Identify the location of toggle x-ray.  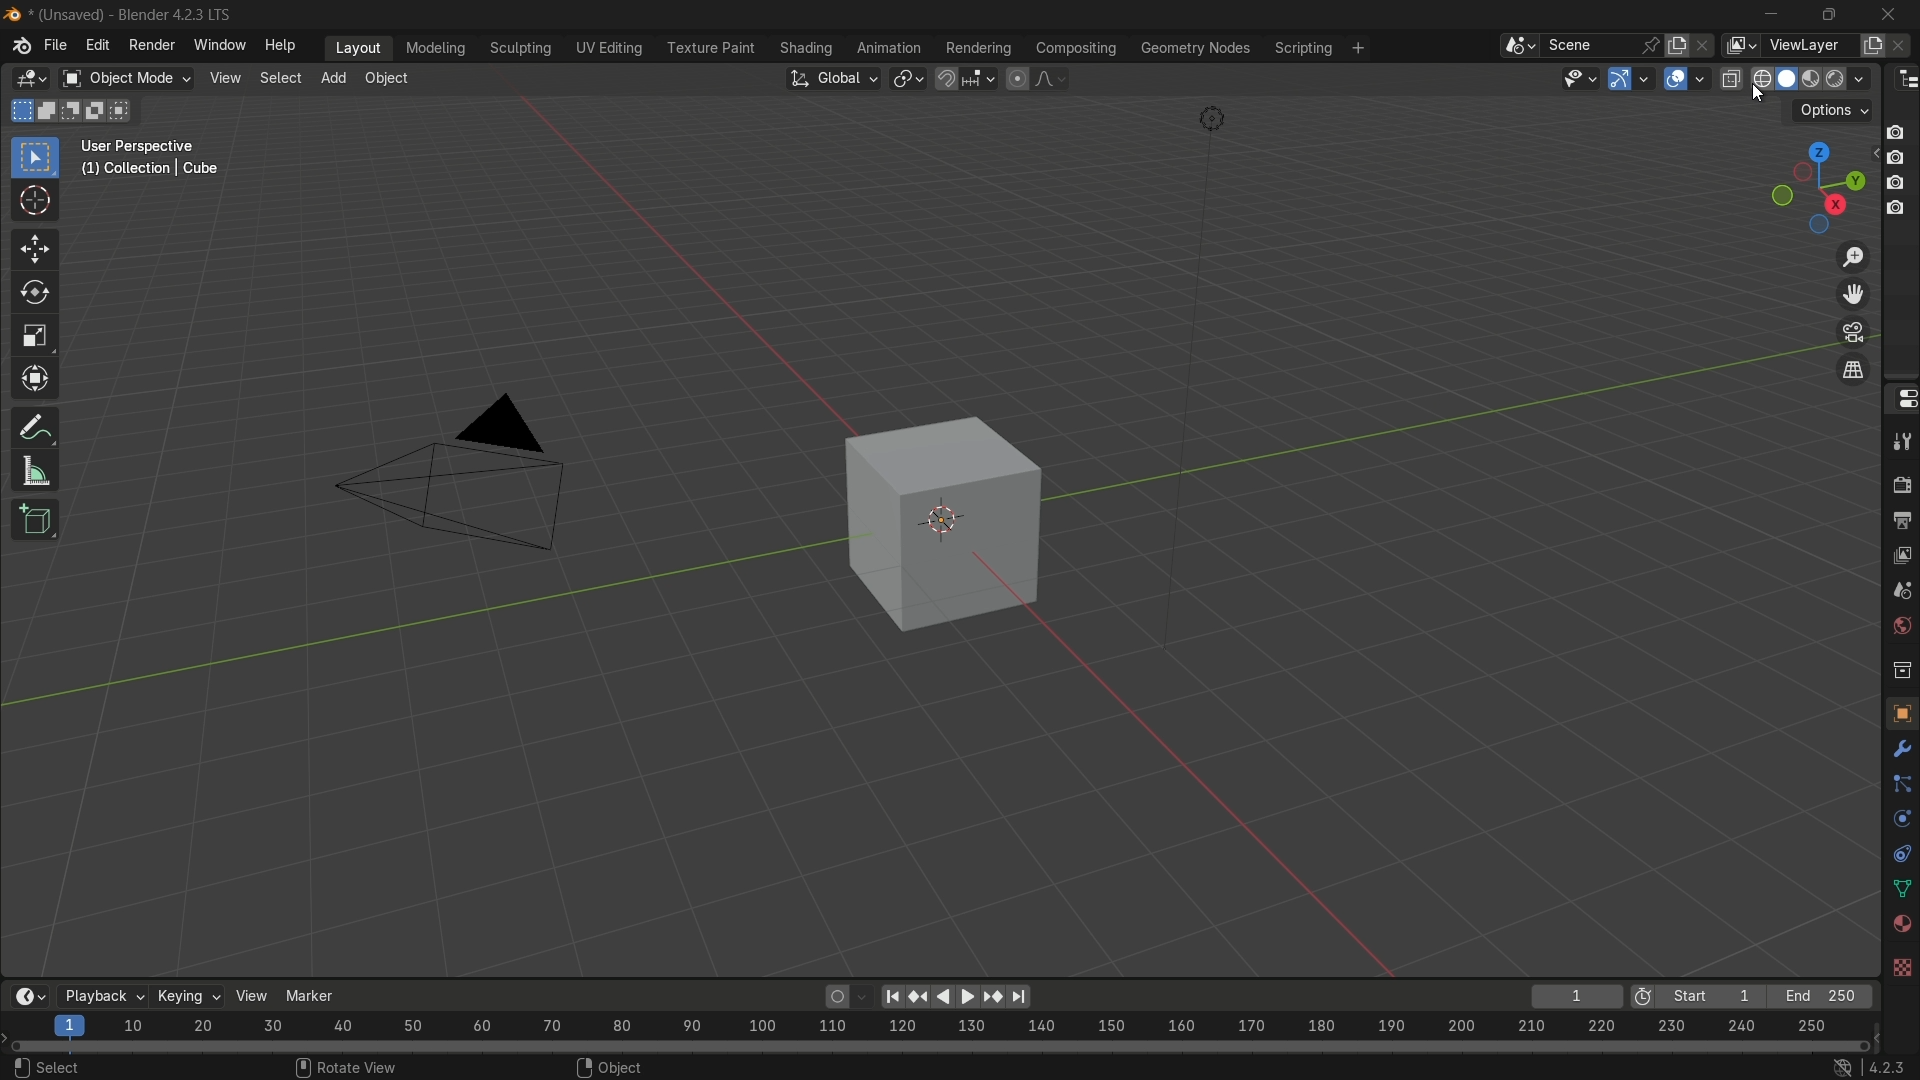
(1731, 76).